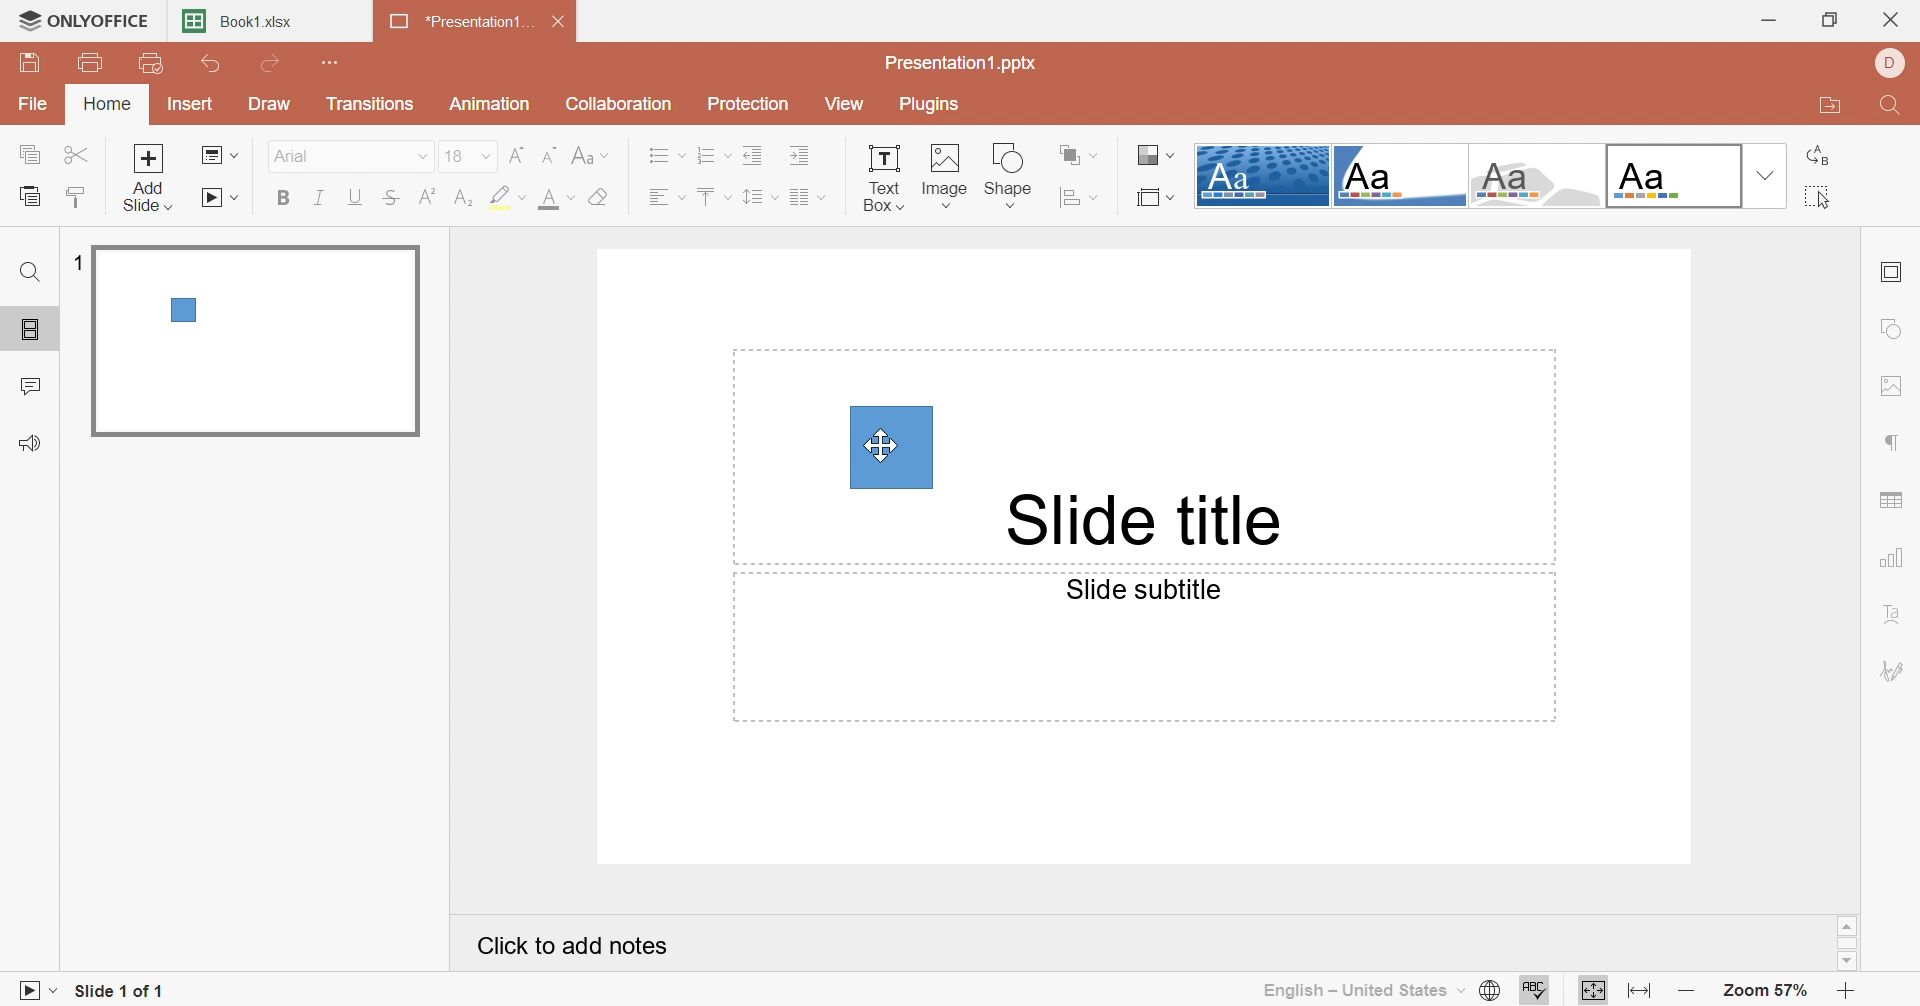  Describe the element at coordinates (1153, 200) in the screenshot. I see `Select slide size` at that location.